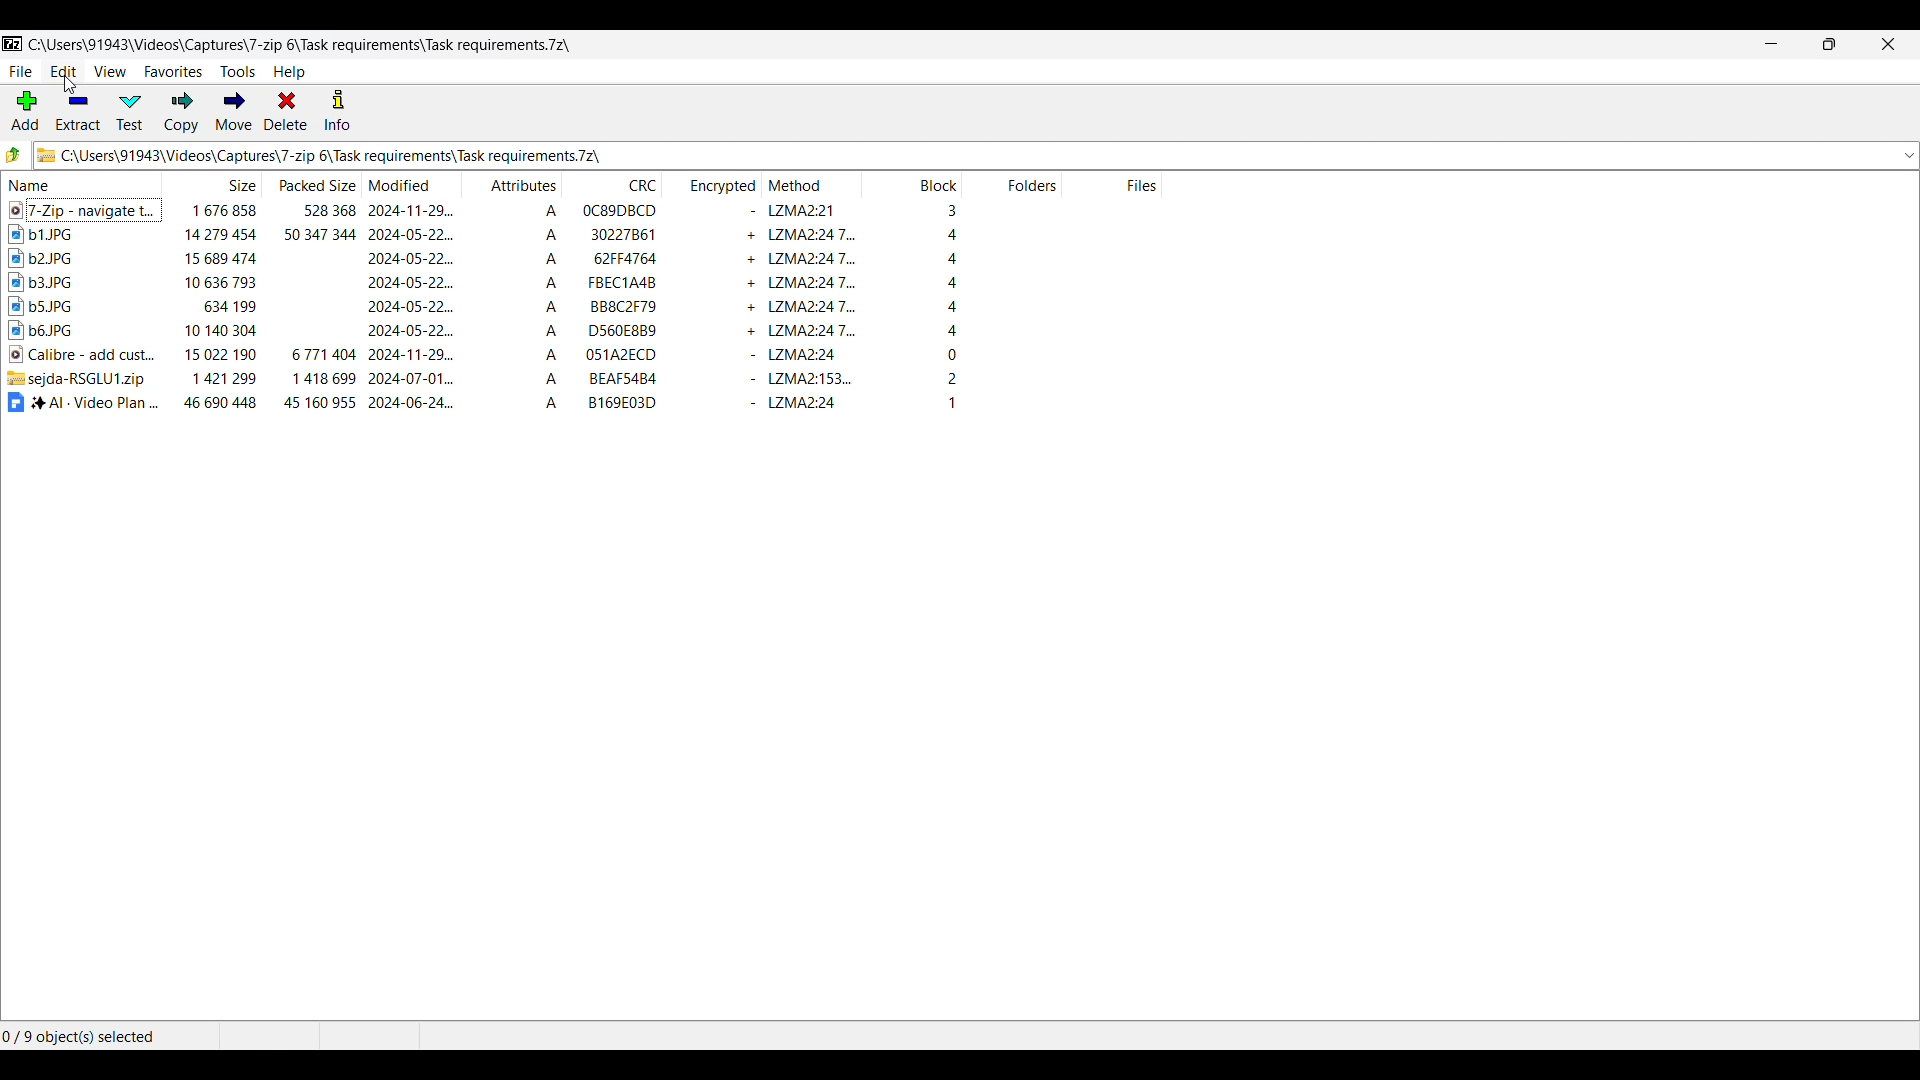  Describe the element at coordinates (238, 72) in the screenshot. I see `Tools menu` at that location.